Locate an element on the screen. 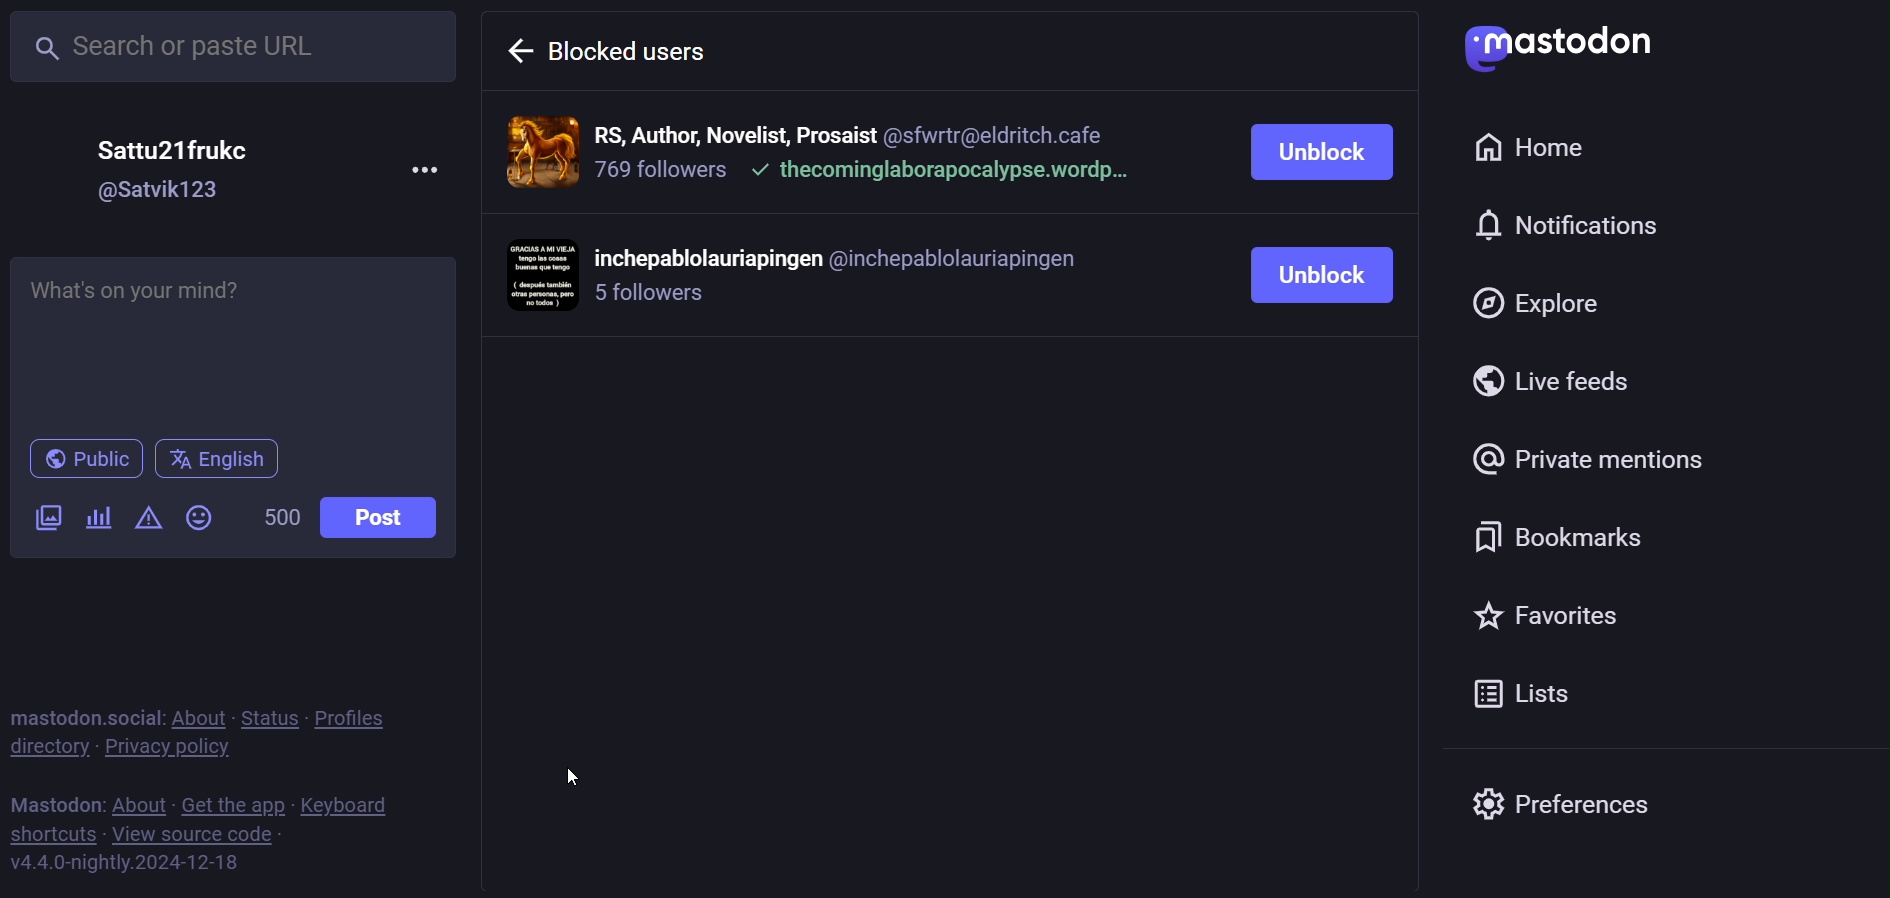 The image size is (1890, 898). content warning is located at coordinates (148, 516).